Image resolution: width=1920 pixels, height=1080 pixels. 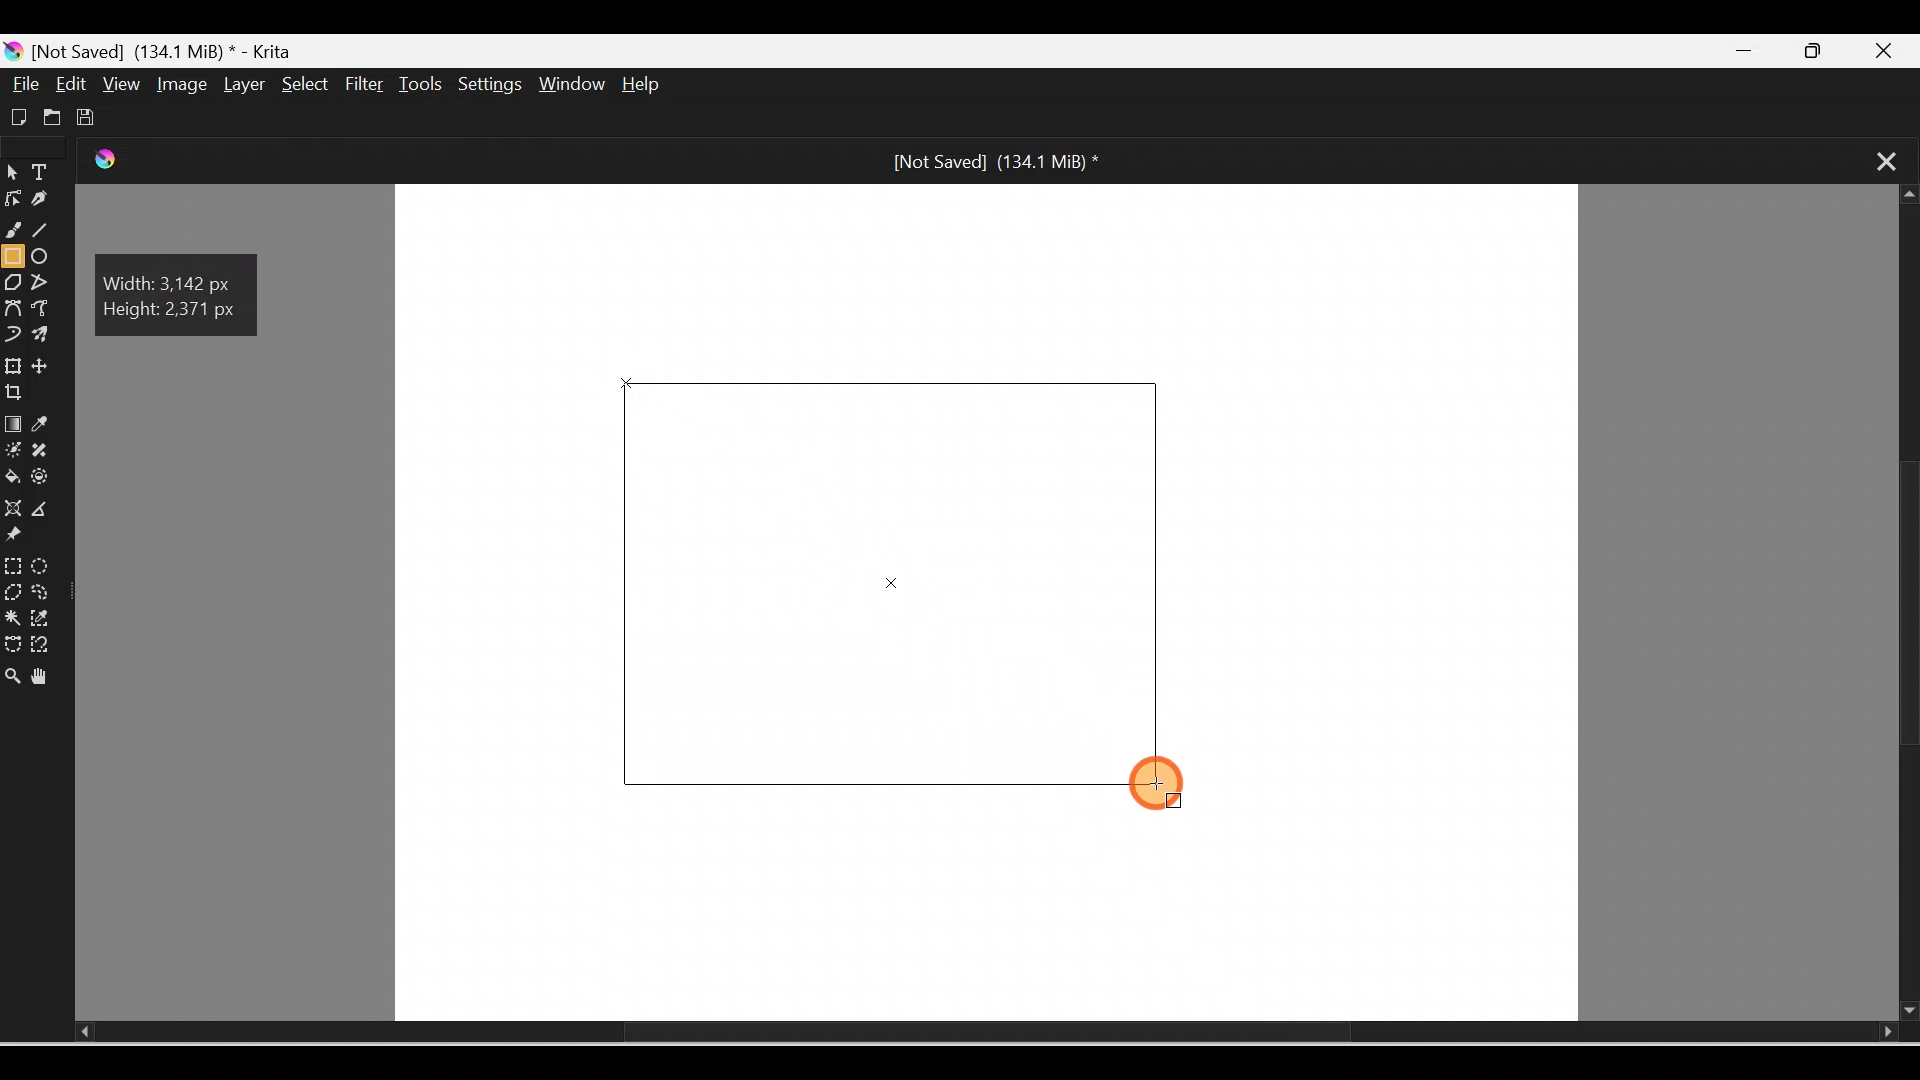 I want to click on Maximize, so click(x=1825, y=52).